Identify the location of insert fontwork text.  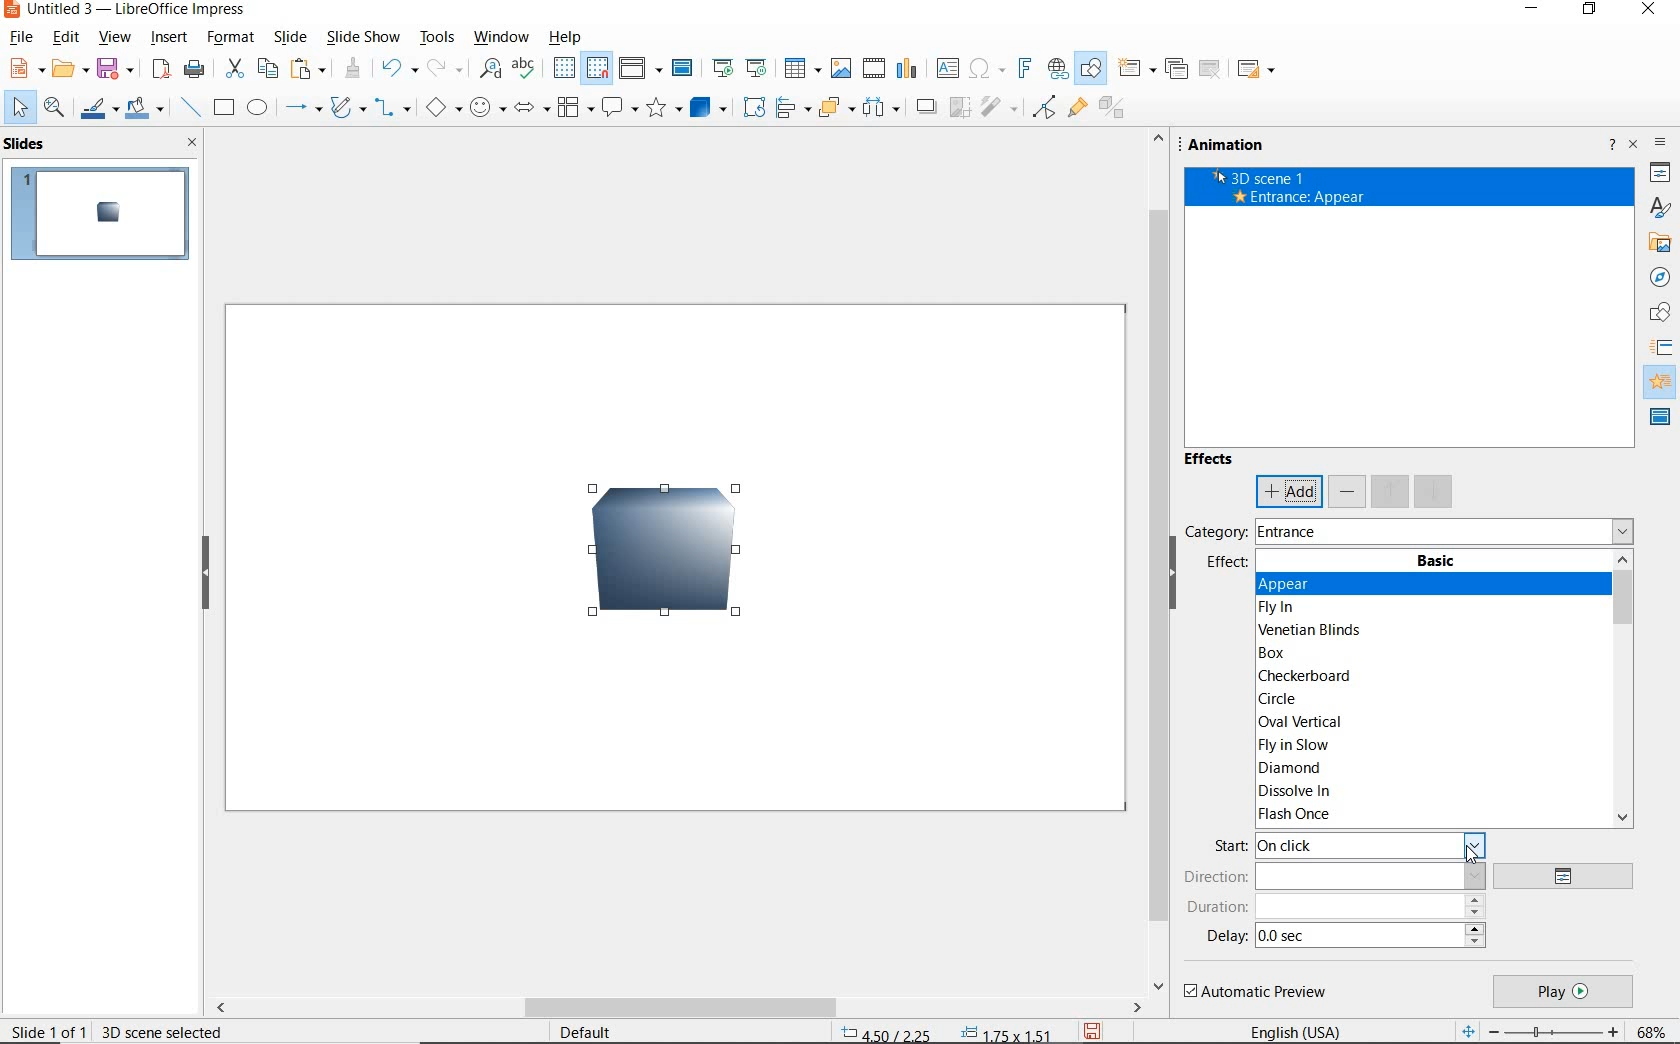
(1023, 69).